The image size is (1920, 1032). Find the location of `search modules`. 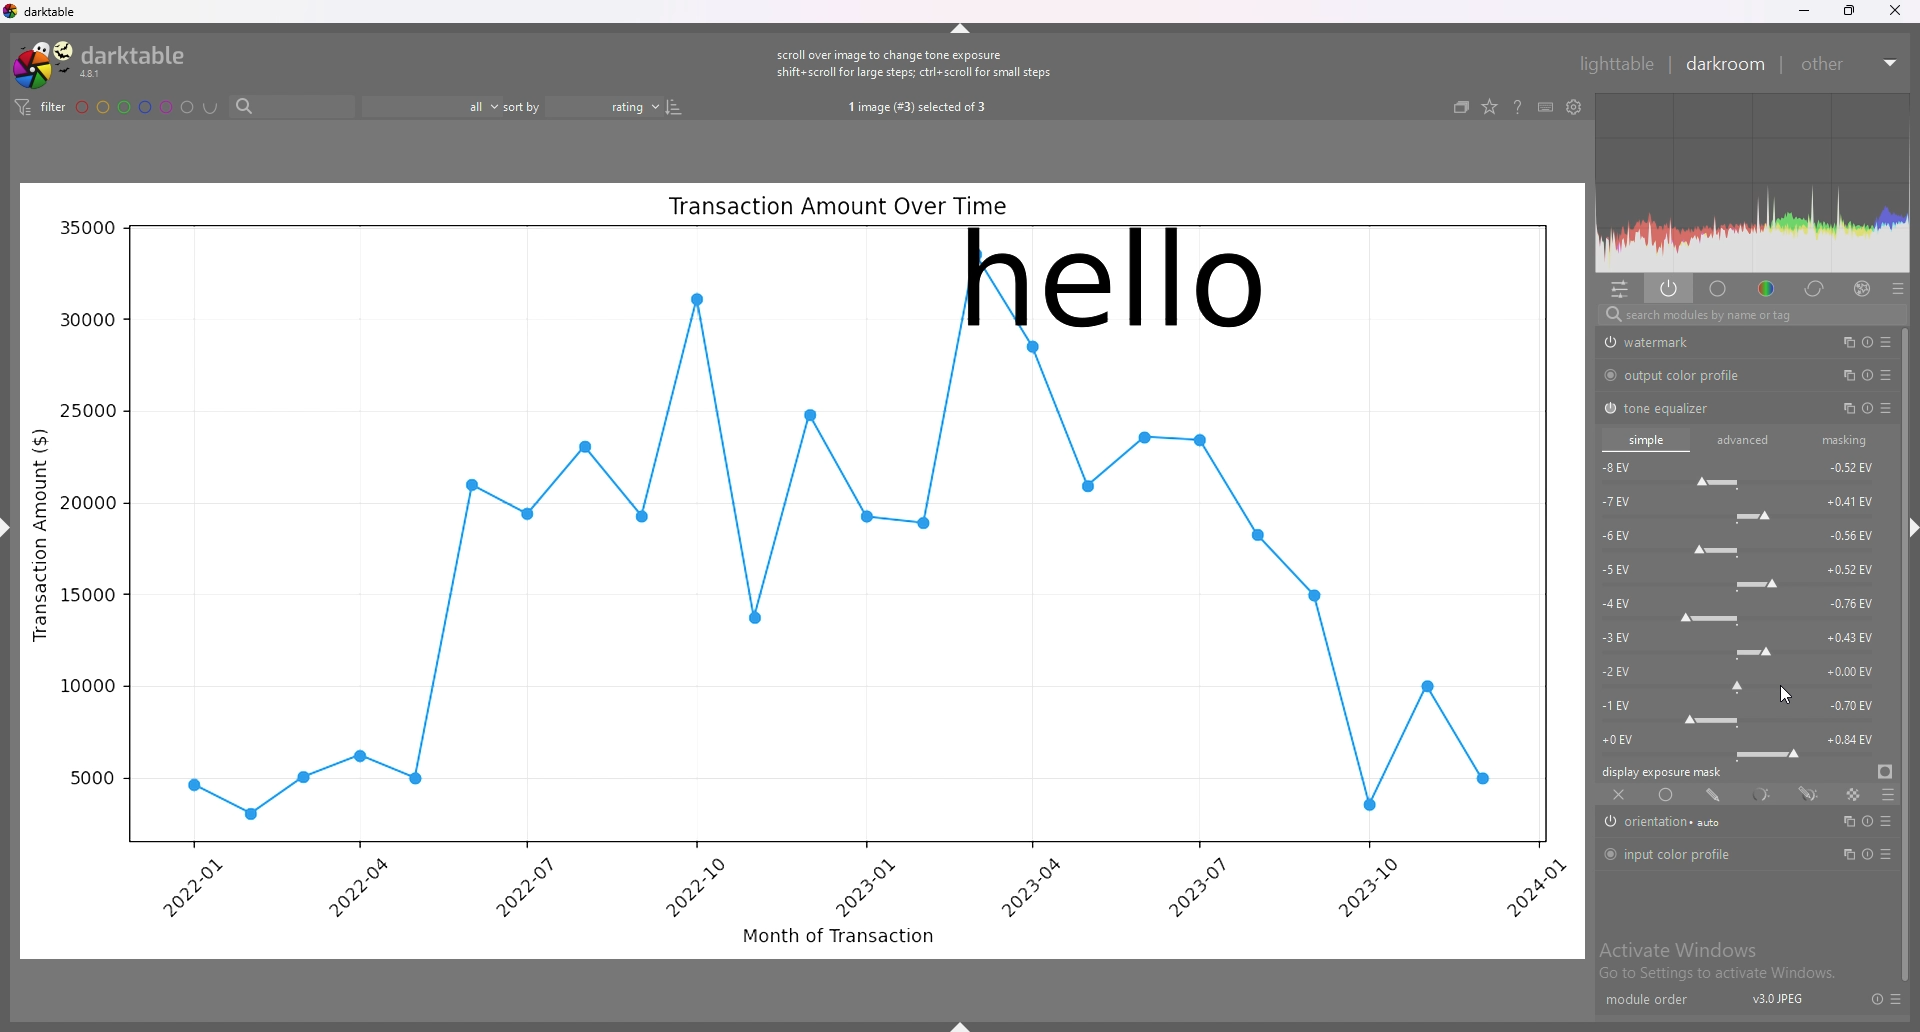

search modules is located at coordinates (1750, 315).